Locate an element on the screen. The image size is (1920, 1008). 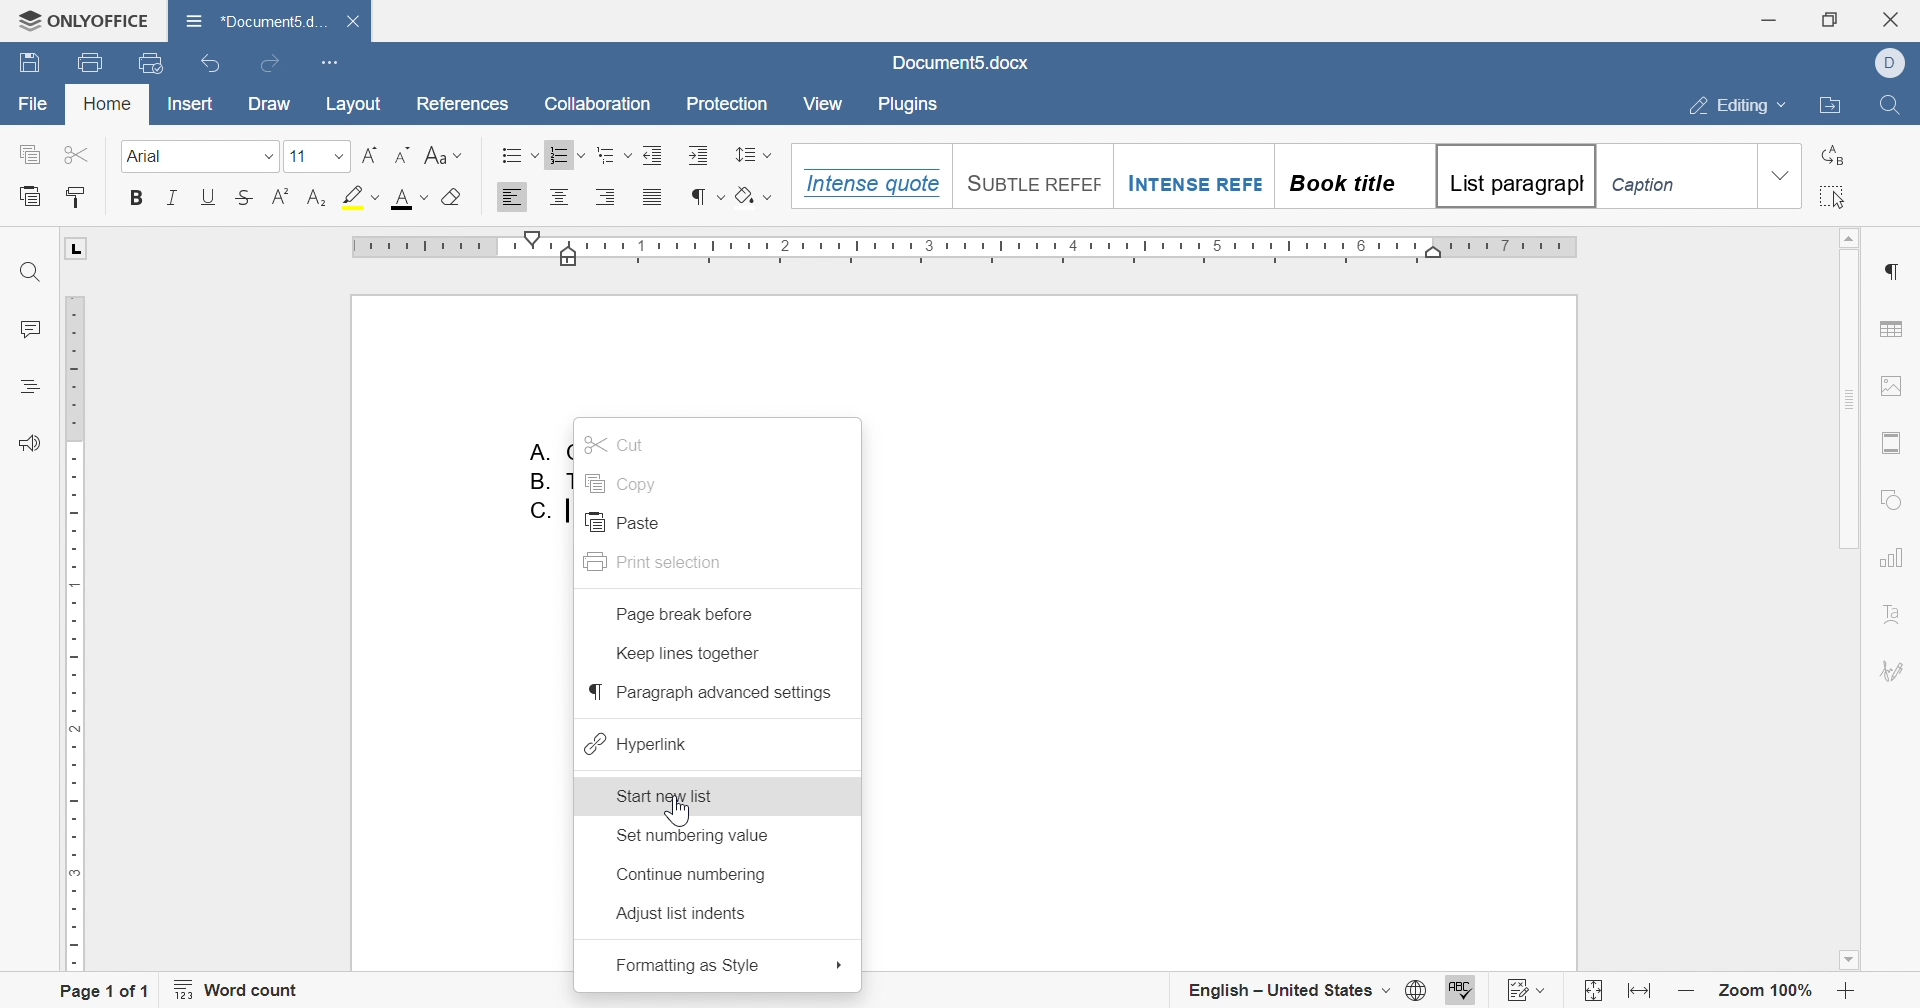
continue numbering is located at coordinates (693, 875).